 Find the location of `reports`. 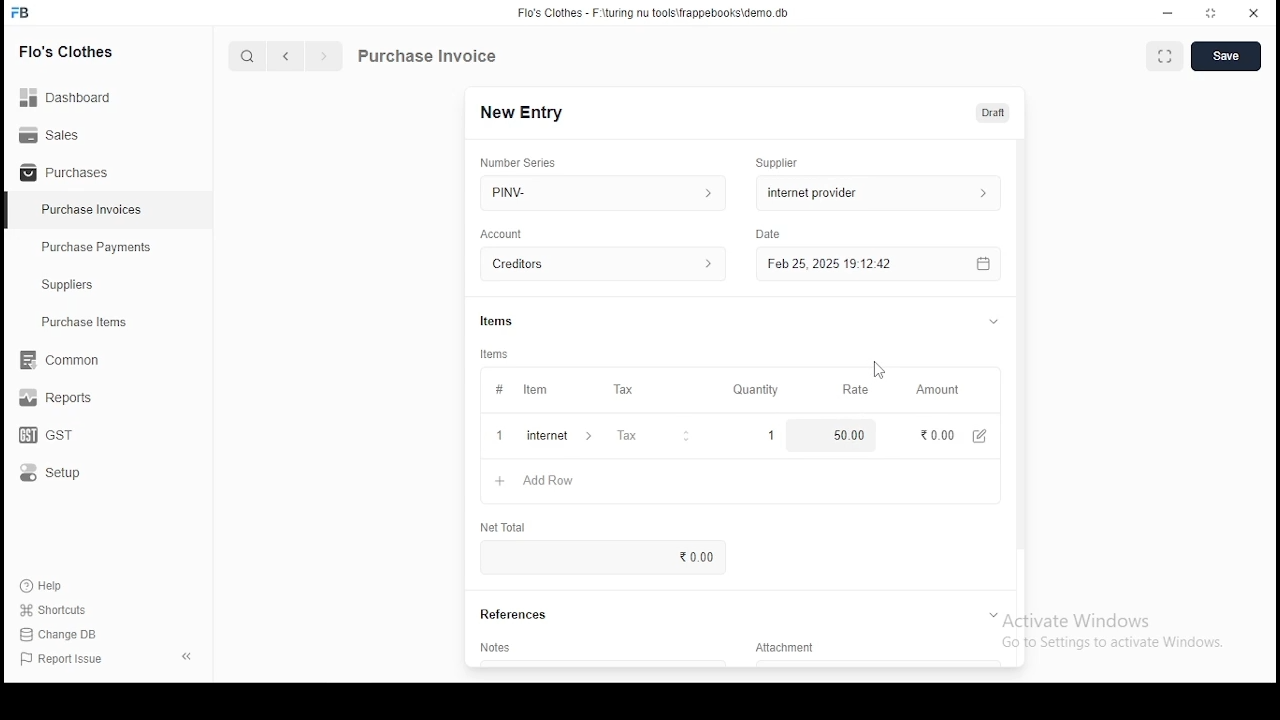

reports is located at coordinates (58, 400).